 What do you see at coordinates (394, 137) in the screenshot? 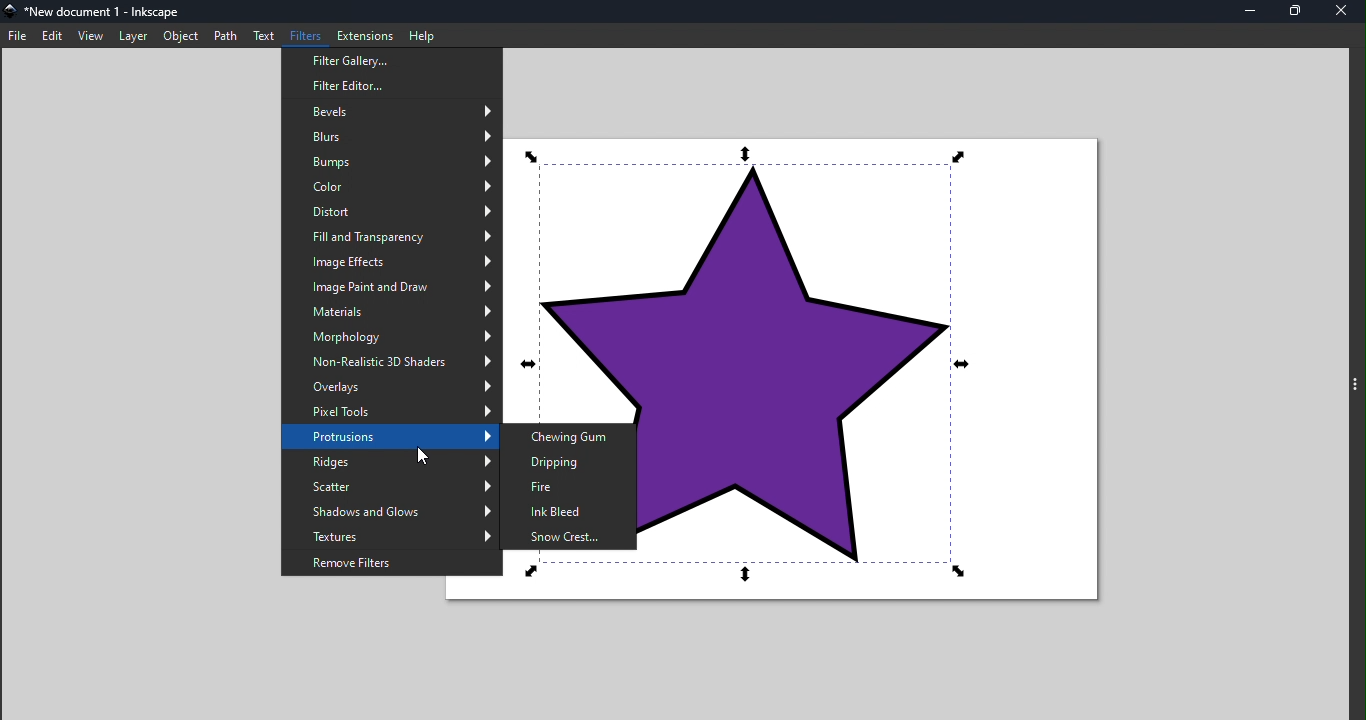
I see `Blurs` at bounding box center [394, 137].